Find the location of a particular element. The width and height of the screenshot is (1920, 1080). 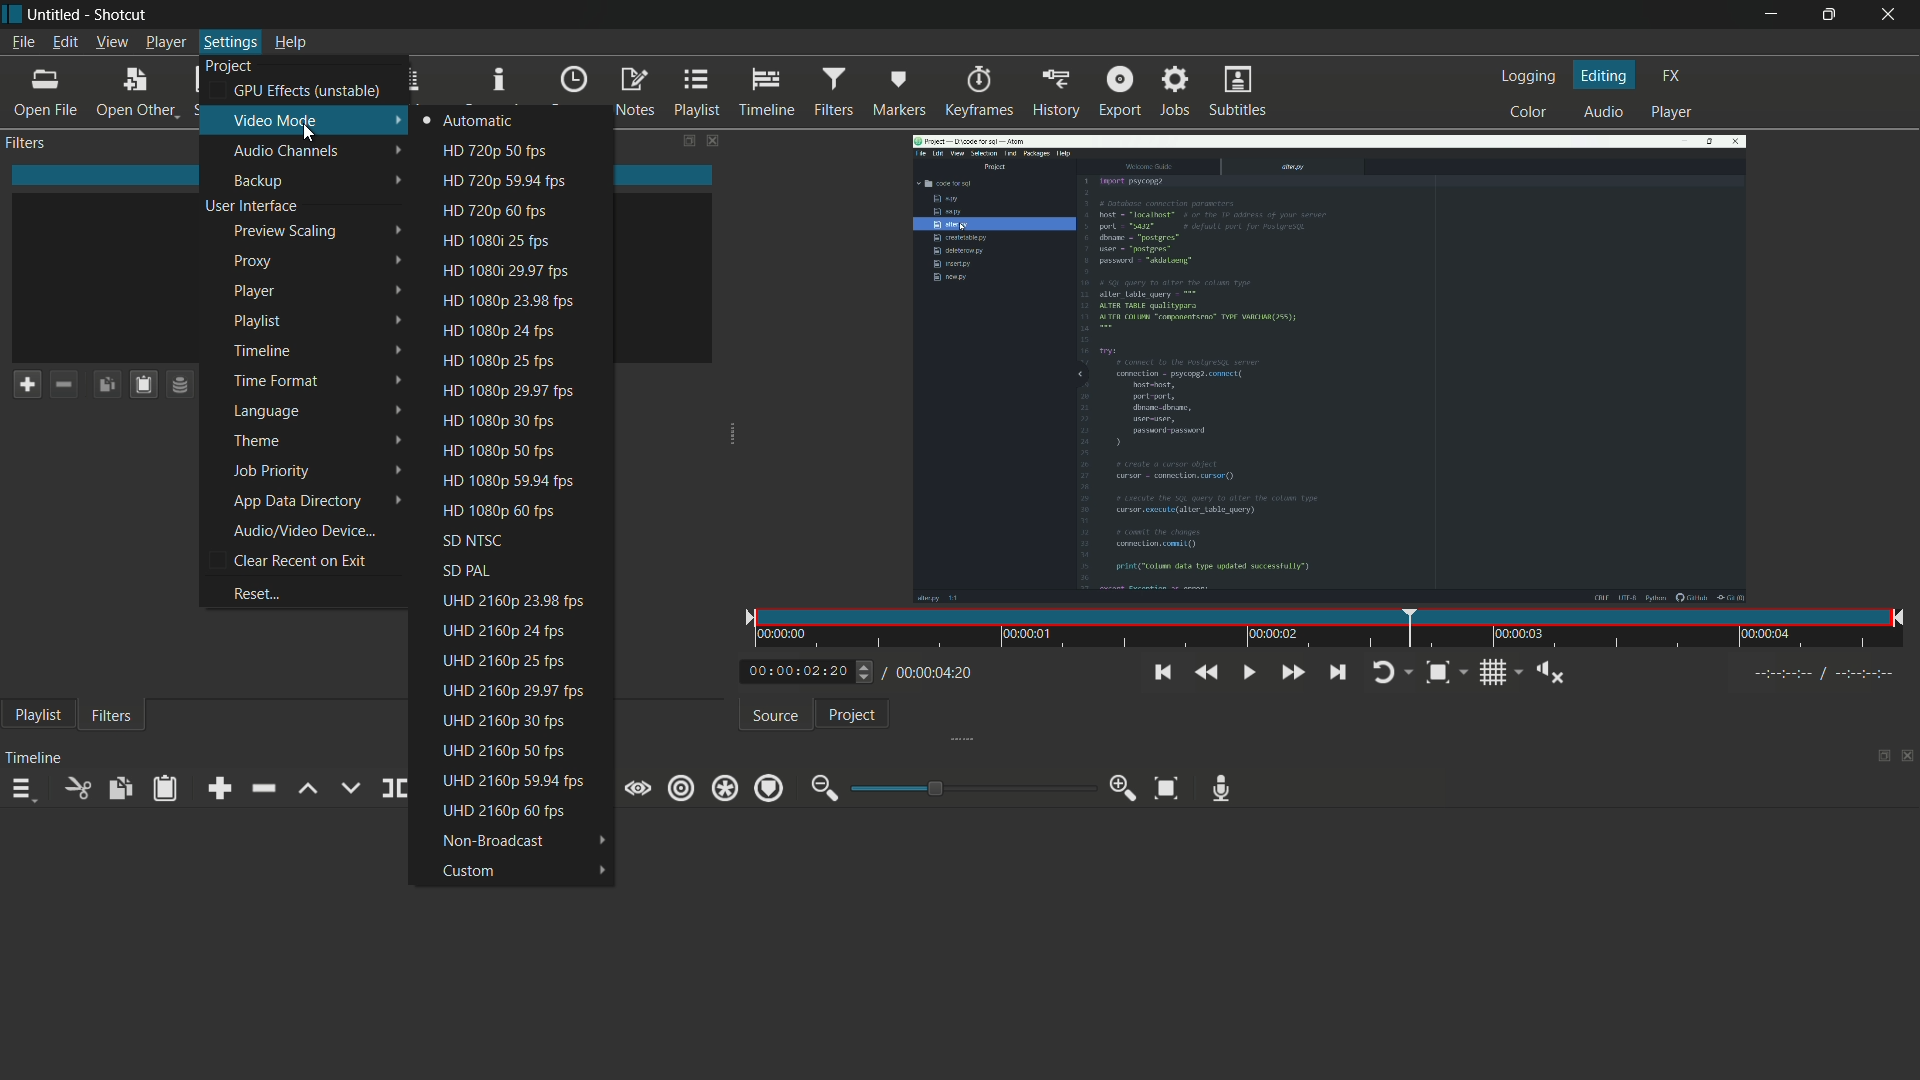

uhd 2160p 59.94 fps is located at coordinates (513, 779).